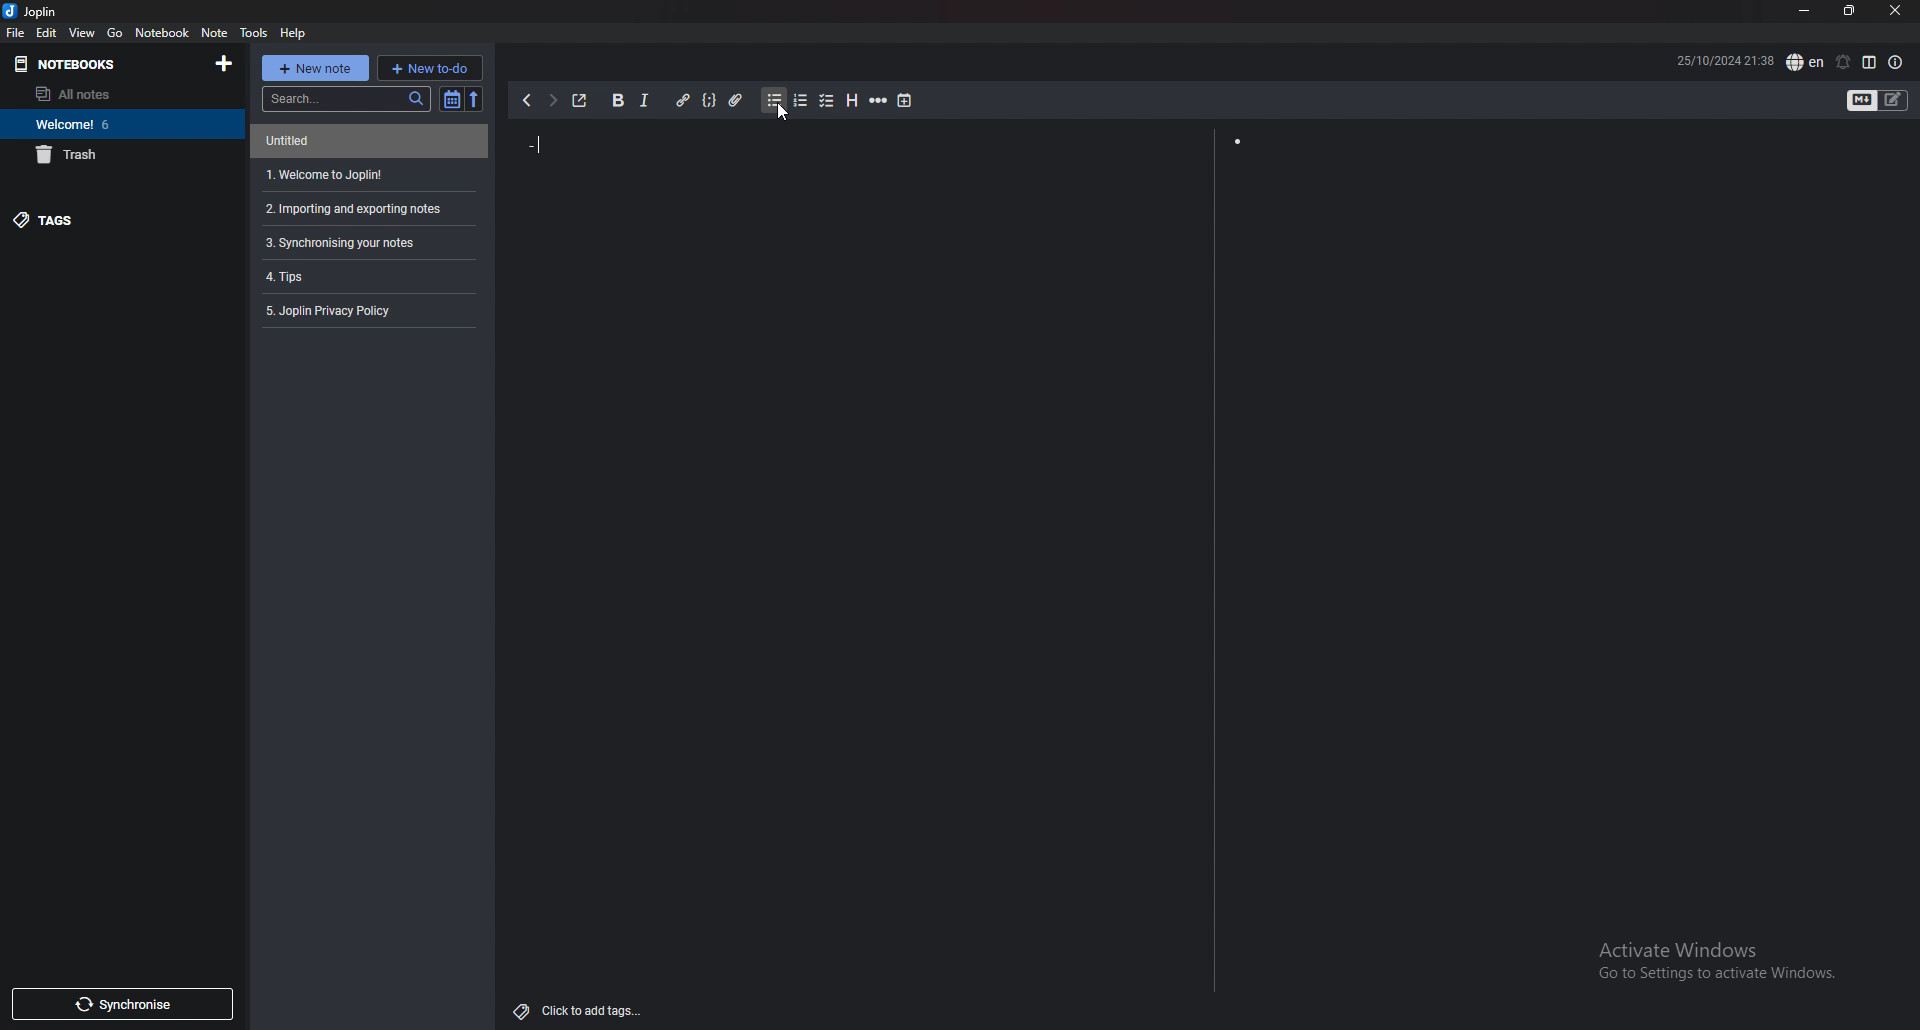 The image size is (1920, 1030). Describe the element at coordinates (1848, 15) in the screenshot. I see `maximize` at that location.